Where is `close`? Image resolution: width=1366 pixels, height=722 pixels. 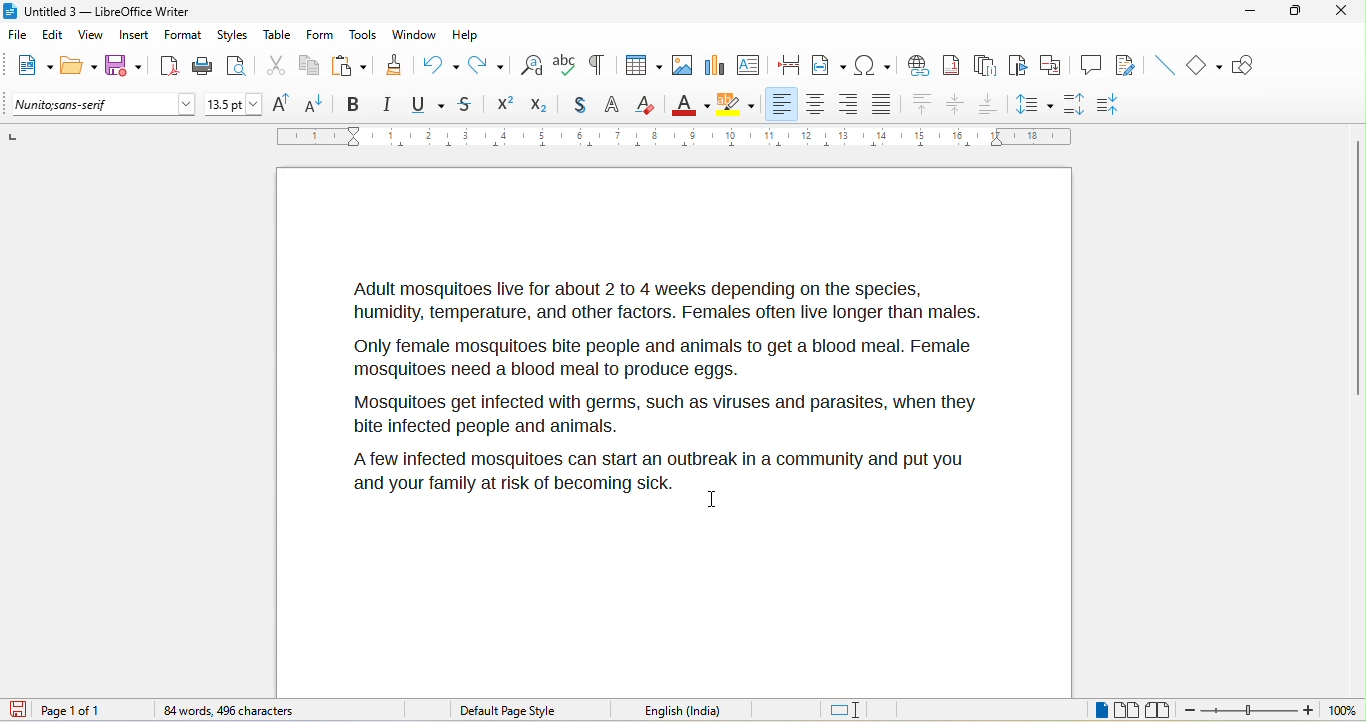 close is located at coordinates (1338, 10).